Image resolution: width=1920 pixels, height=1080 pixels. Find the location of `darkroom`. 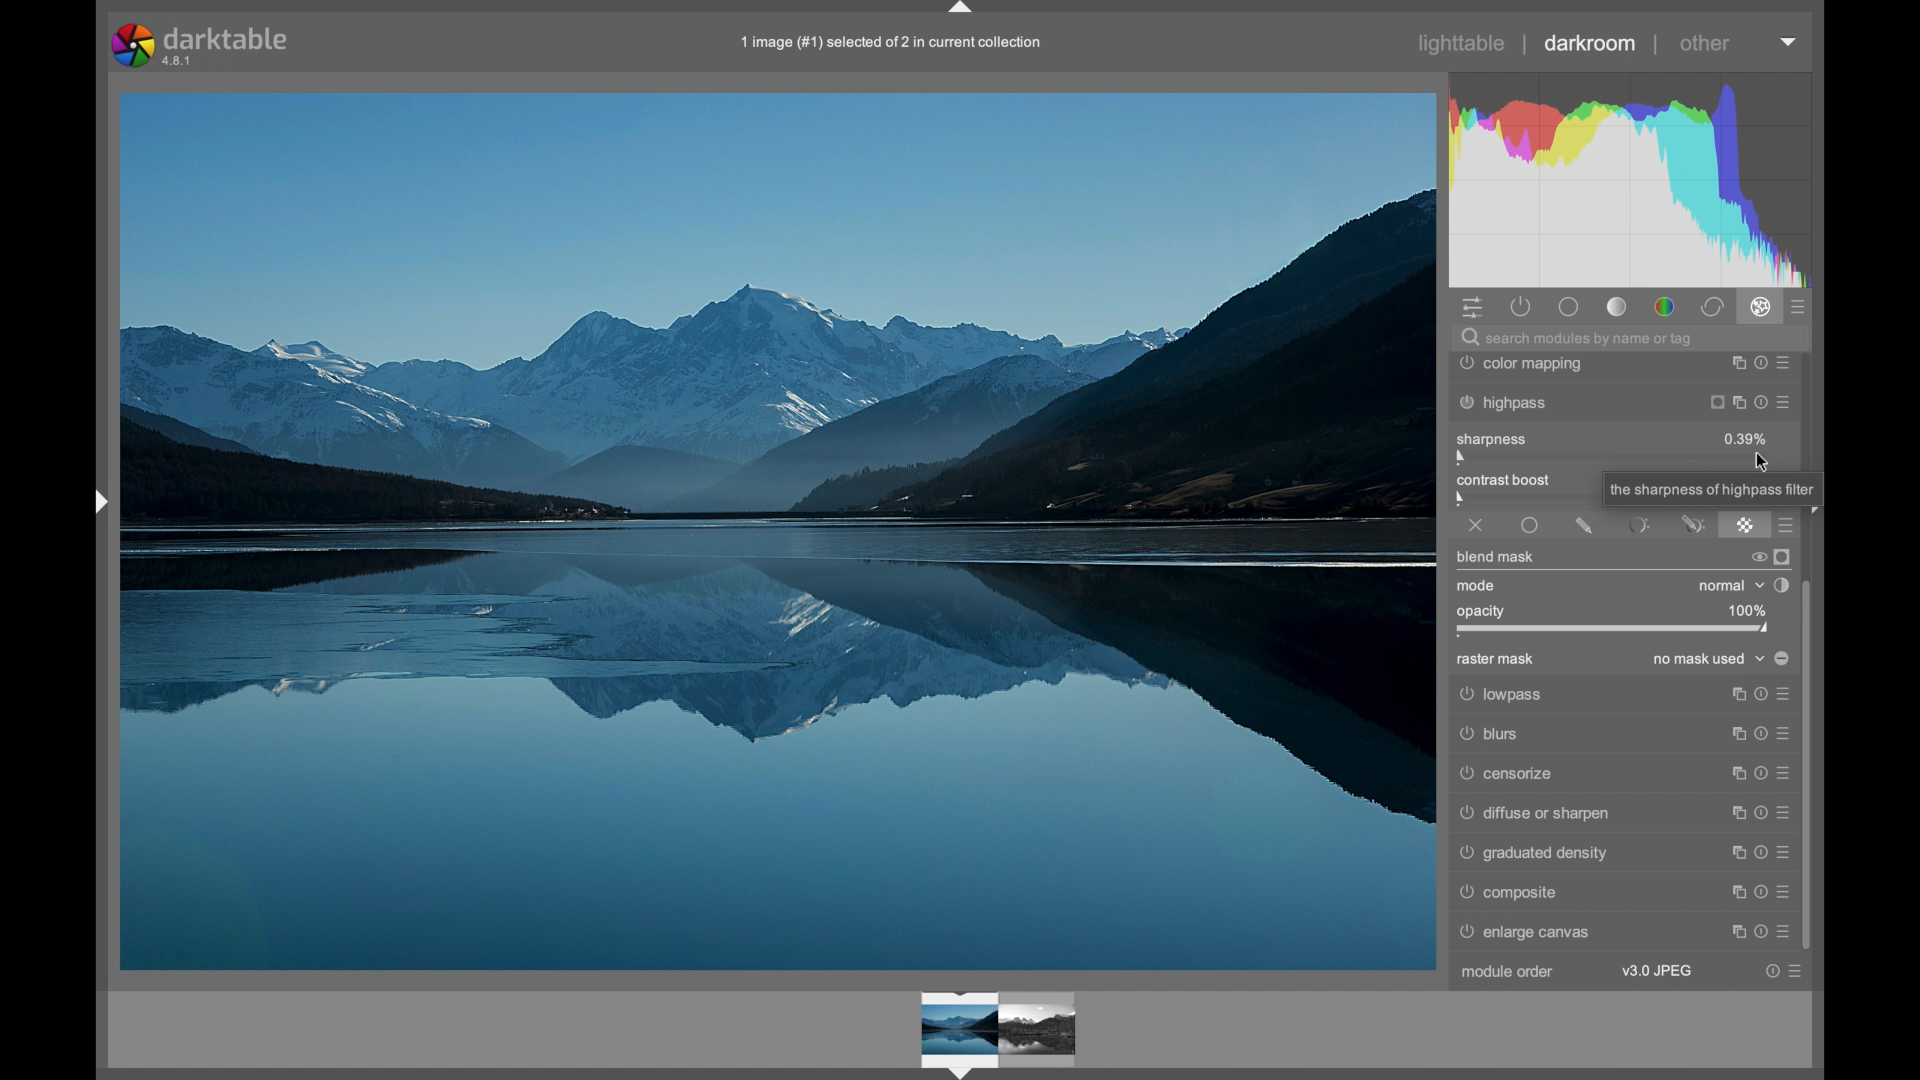

darkroom is located at coordinates (1590, 43).